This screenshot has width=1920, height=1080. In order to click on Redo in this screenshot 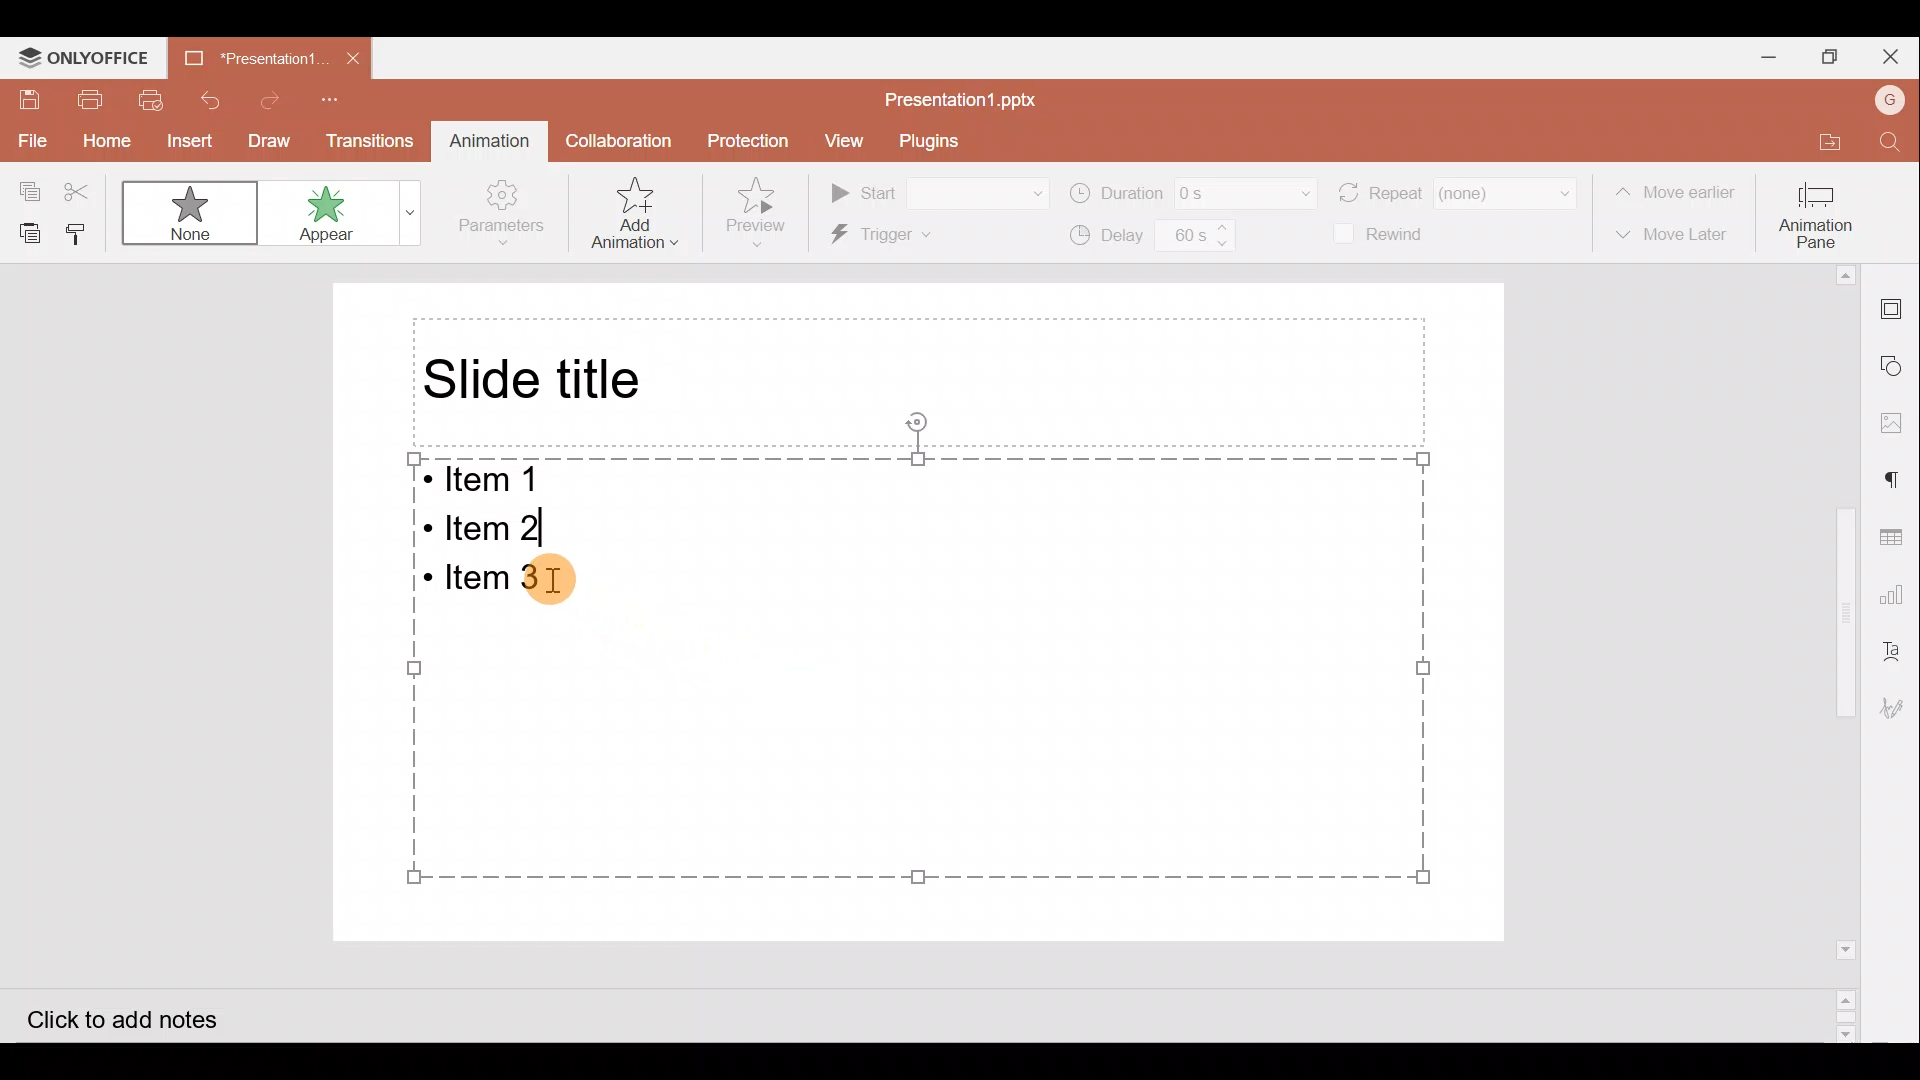, I will do `click(269, 100)`.